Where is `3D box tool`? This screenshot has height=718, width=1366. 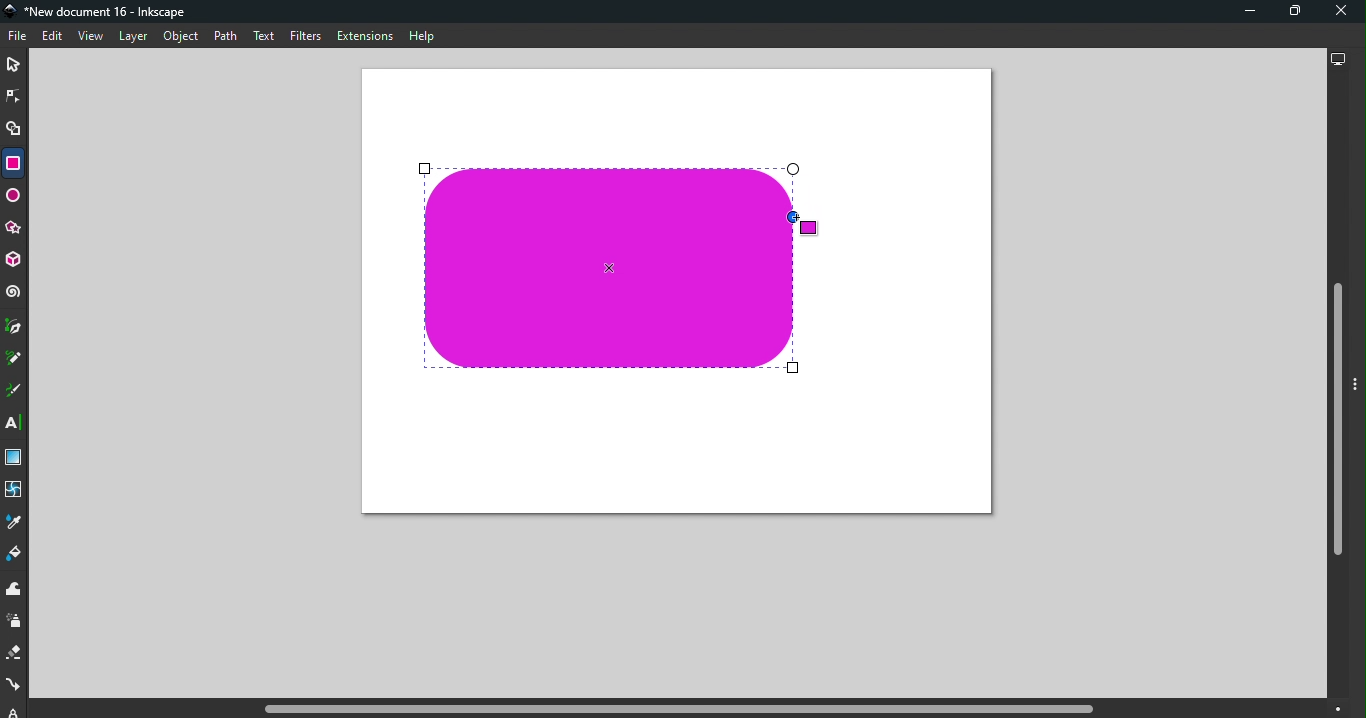
3D box tool is located at coordinates (15, 262).